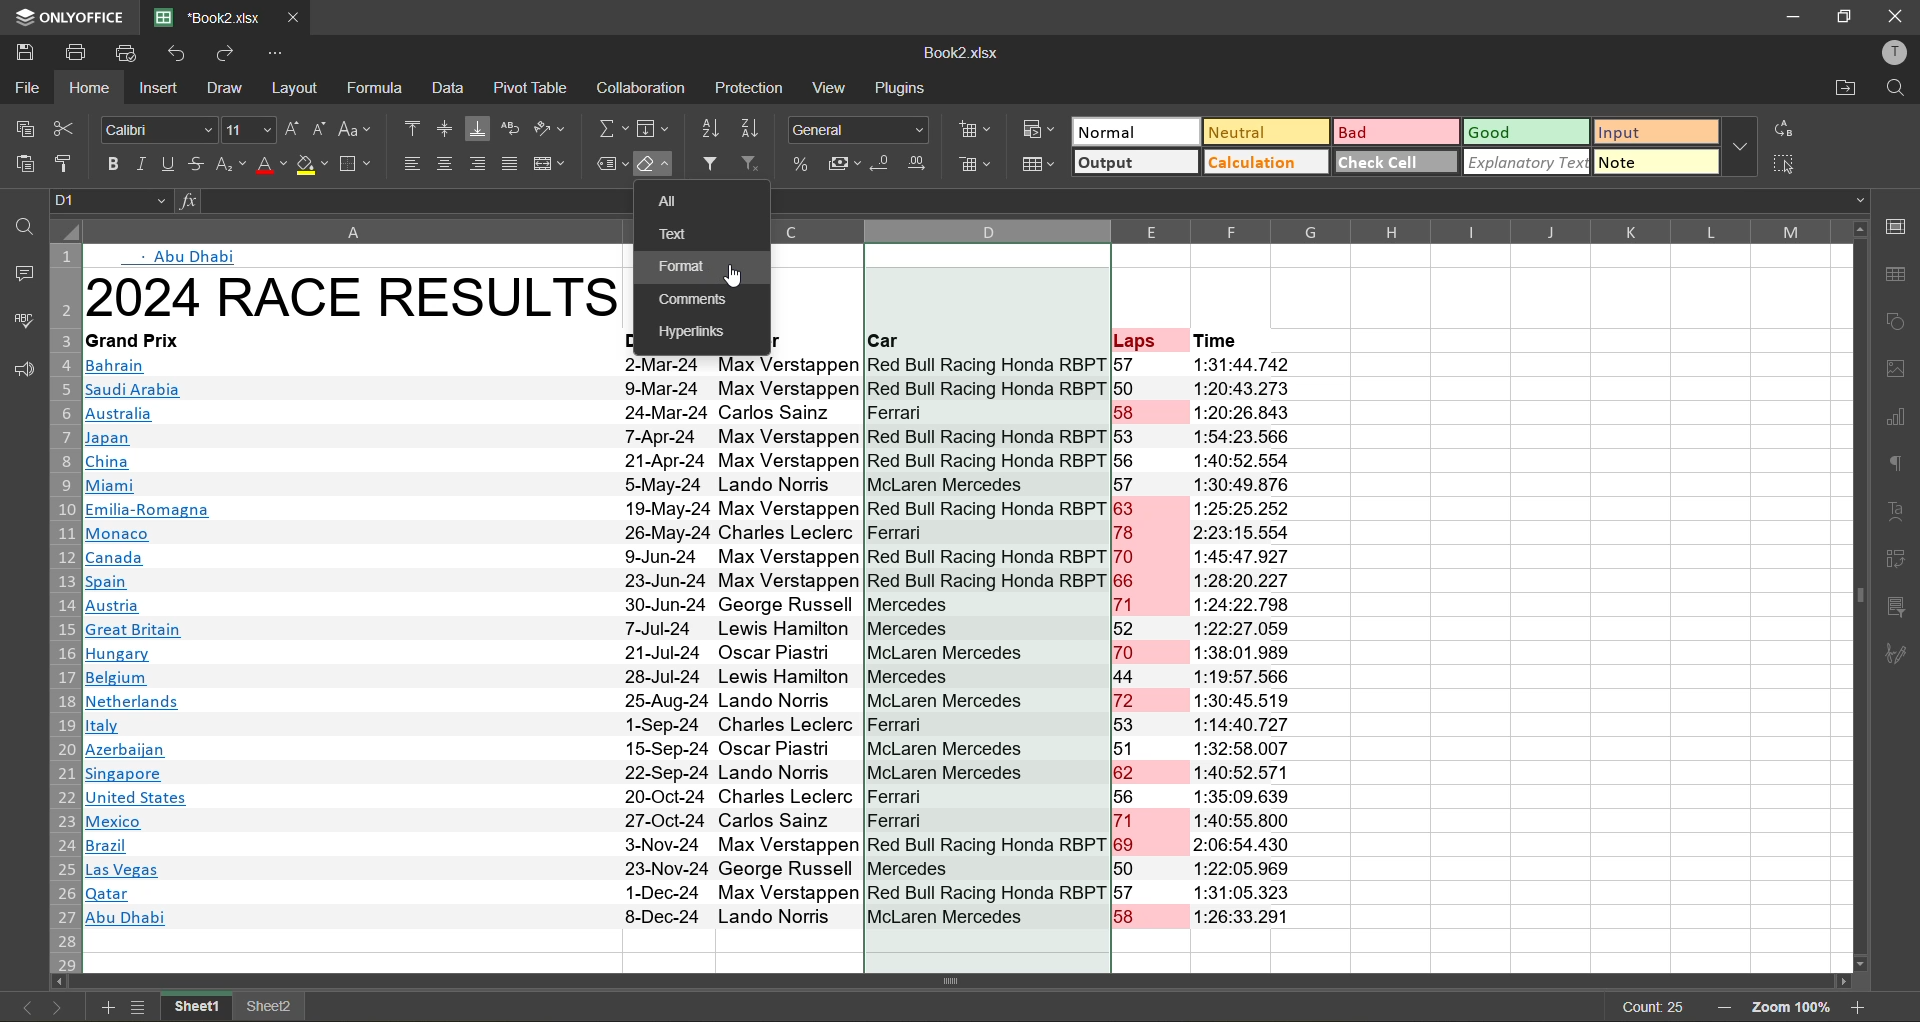  What do you see at coordinates (1524, 133) in the screenshot?
I see `good` at bounding box center [1524, 133].